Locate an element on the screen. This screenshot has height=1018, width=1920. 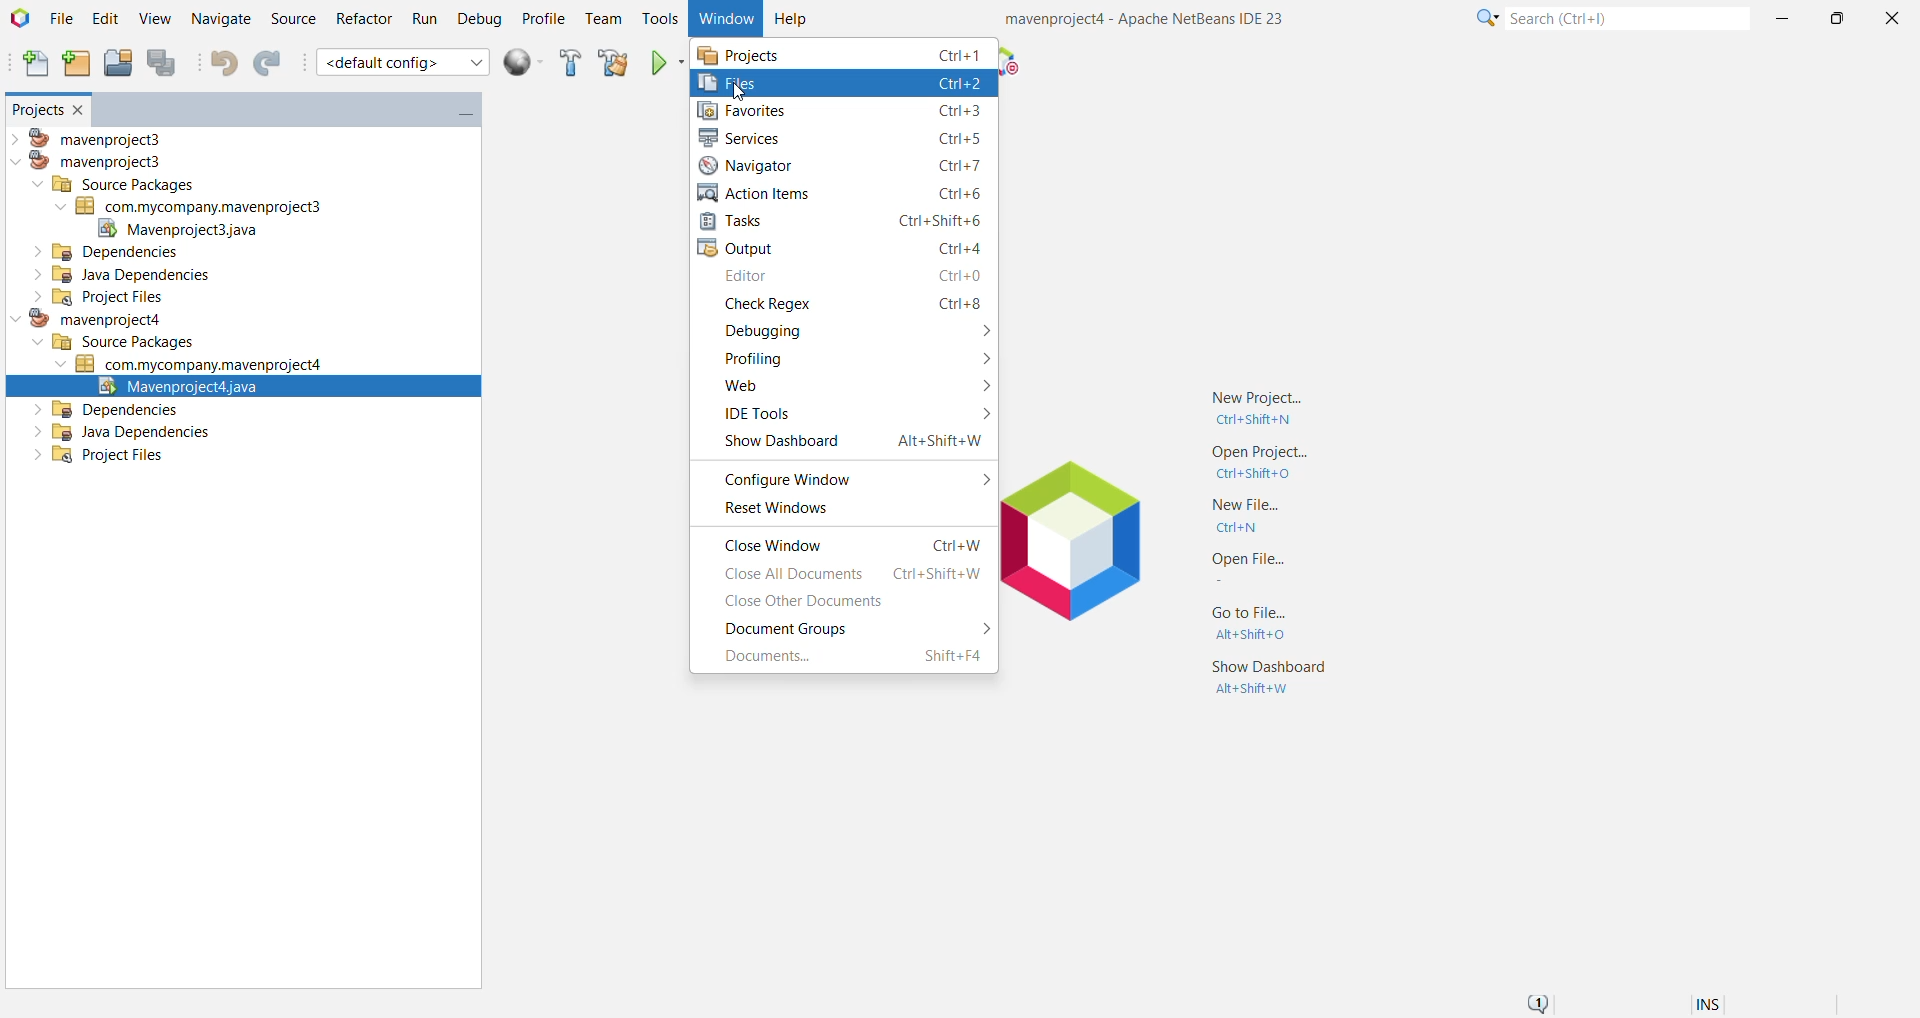
Application Logo is located at coordinates (1089, 553).